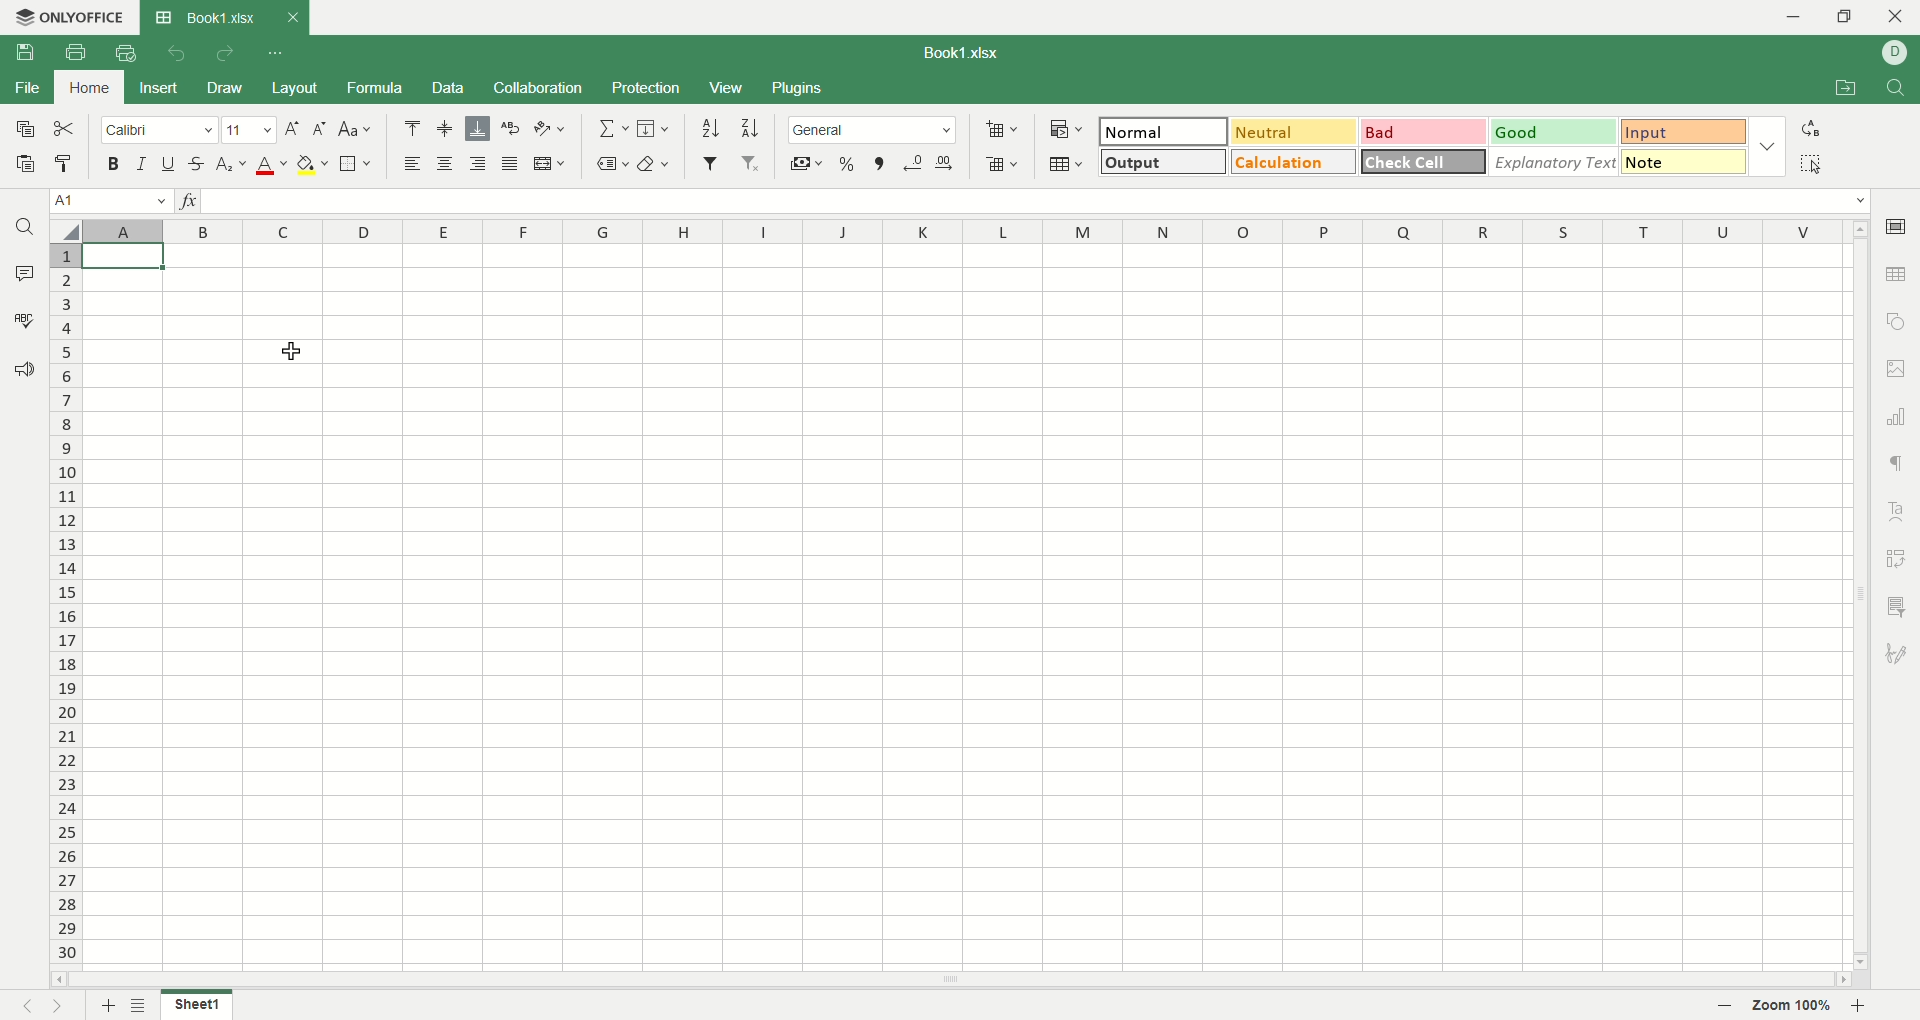  What do you see at coordinates (653, 130) in the screenshot?
I see `fill` at bounding box center [653, 130].